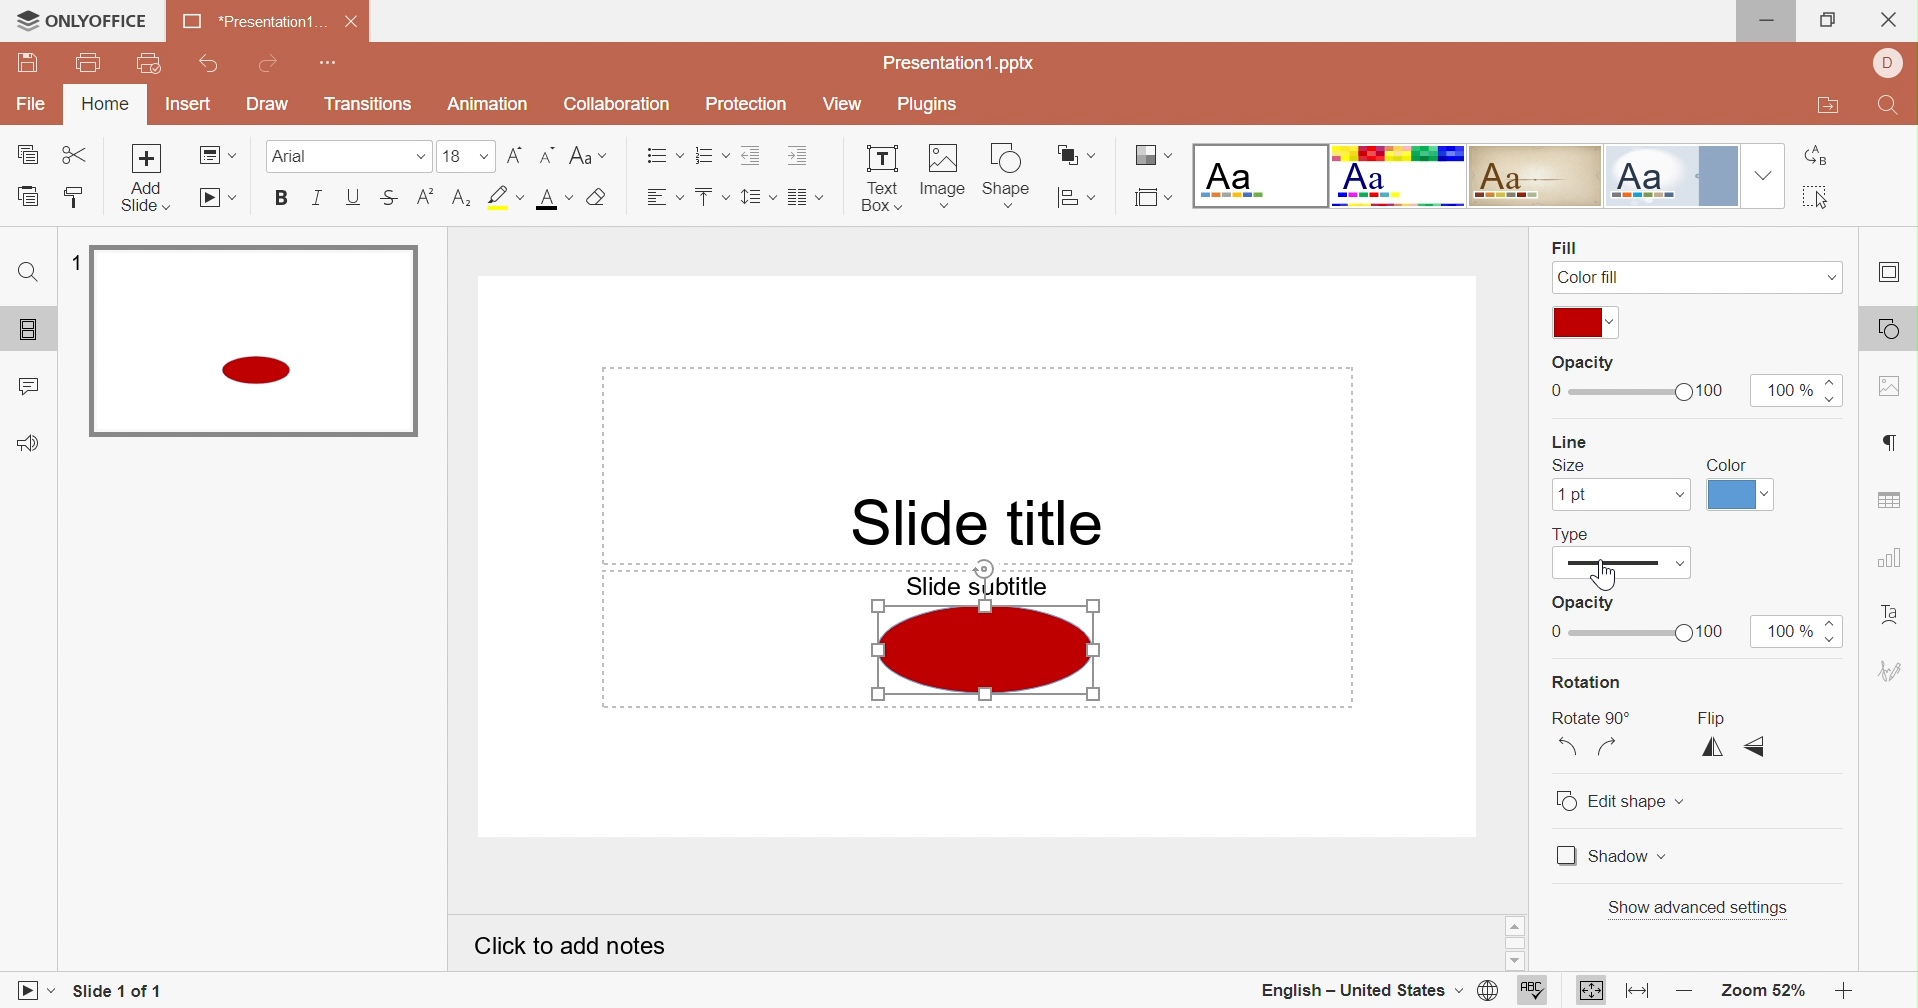 This screenshot has width=1918, height=1008. I want to click on Type, so click(1601, 562).